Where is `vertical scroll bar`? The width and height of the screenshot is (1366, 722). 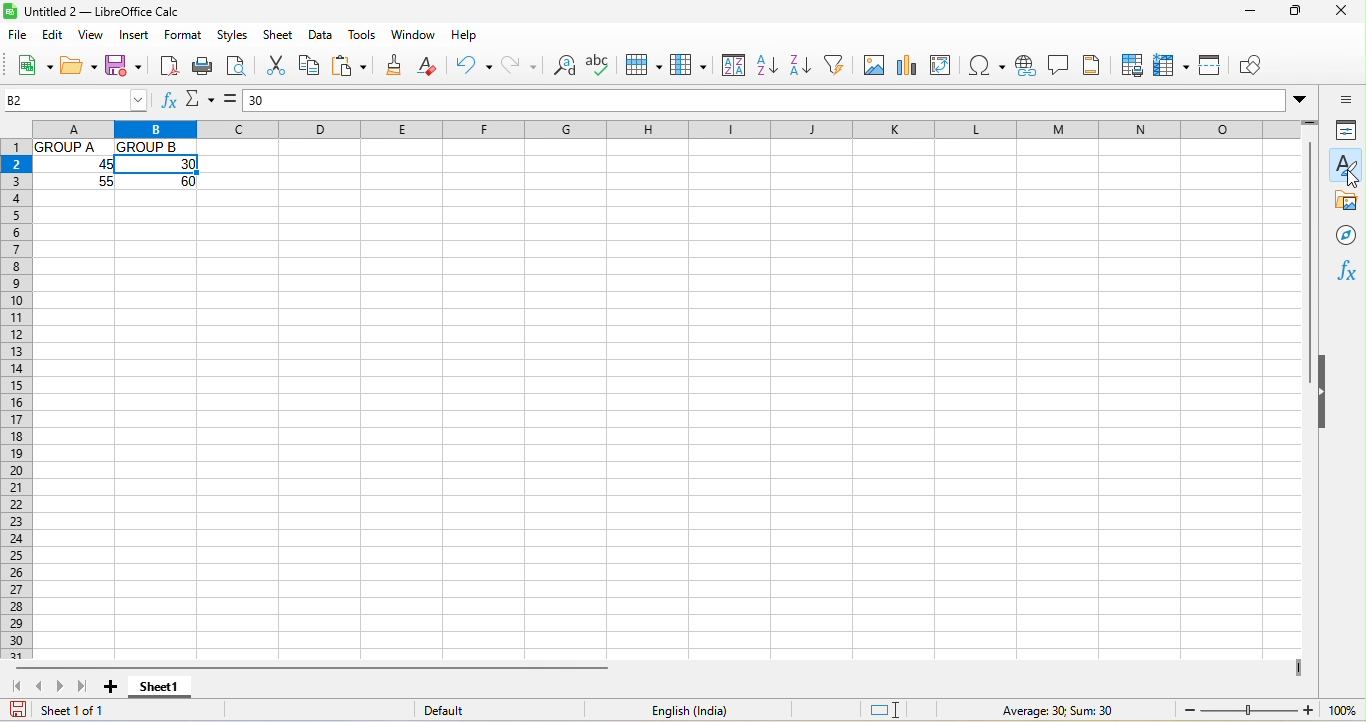 vertical scroll bar is located at coordinates (1310, 270).